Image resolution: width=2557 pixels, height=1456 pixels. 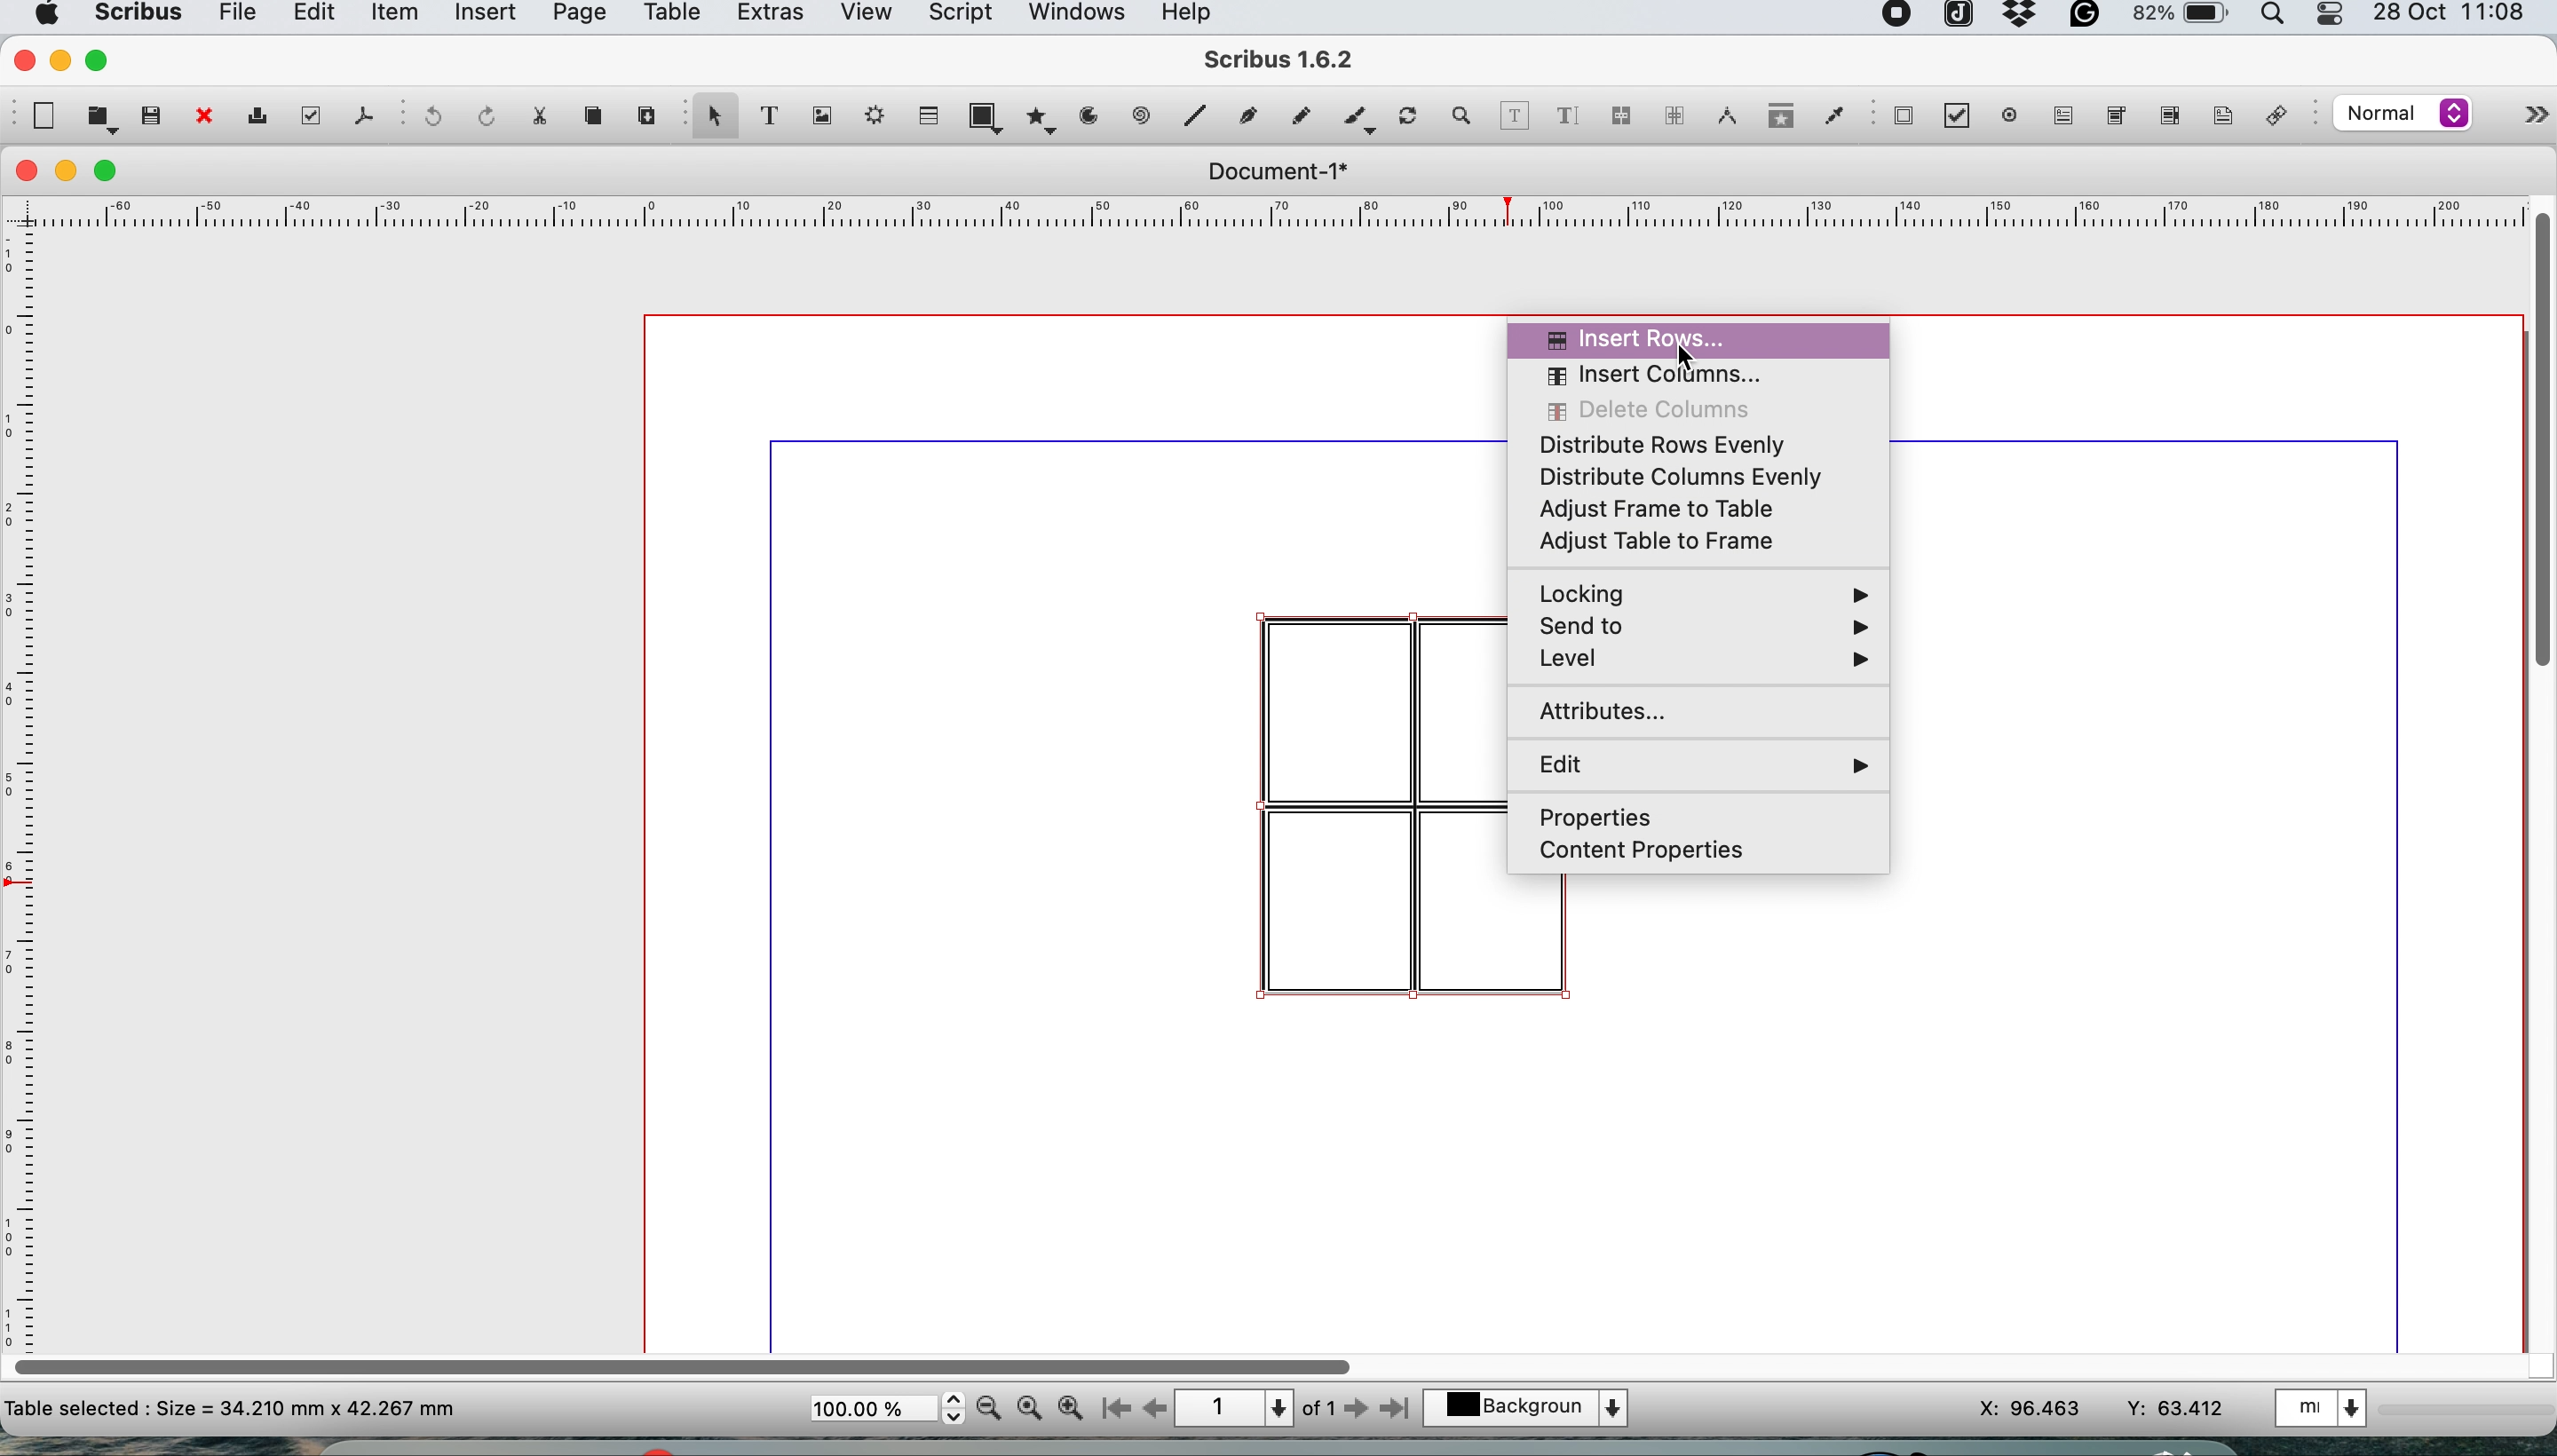 I want to click on attributes, so click(x=1615, y=716).